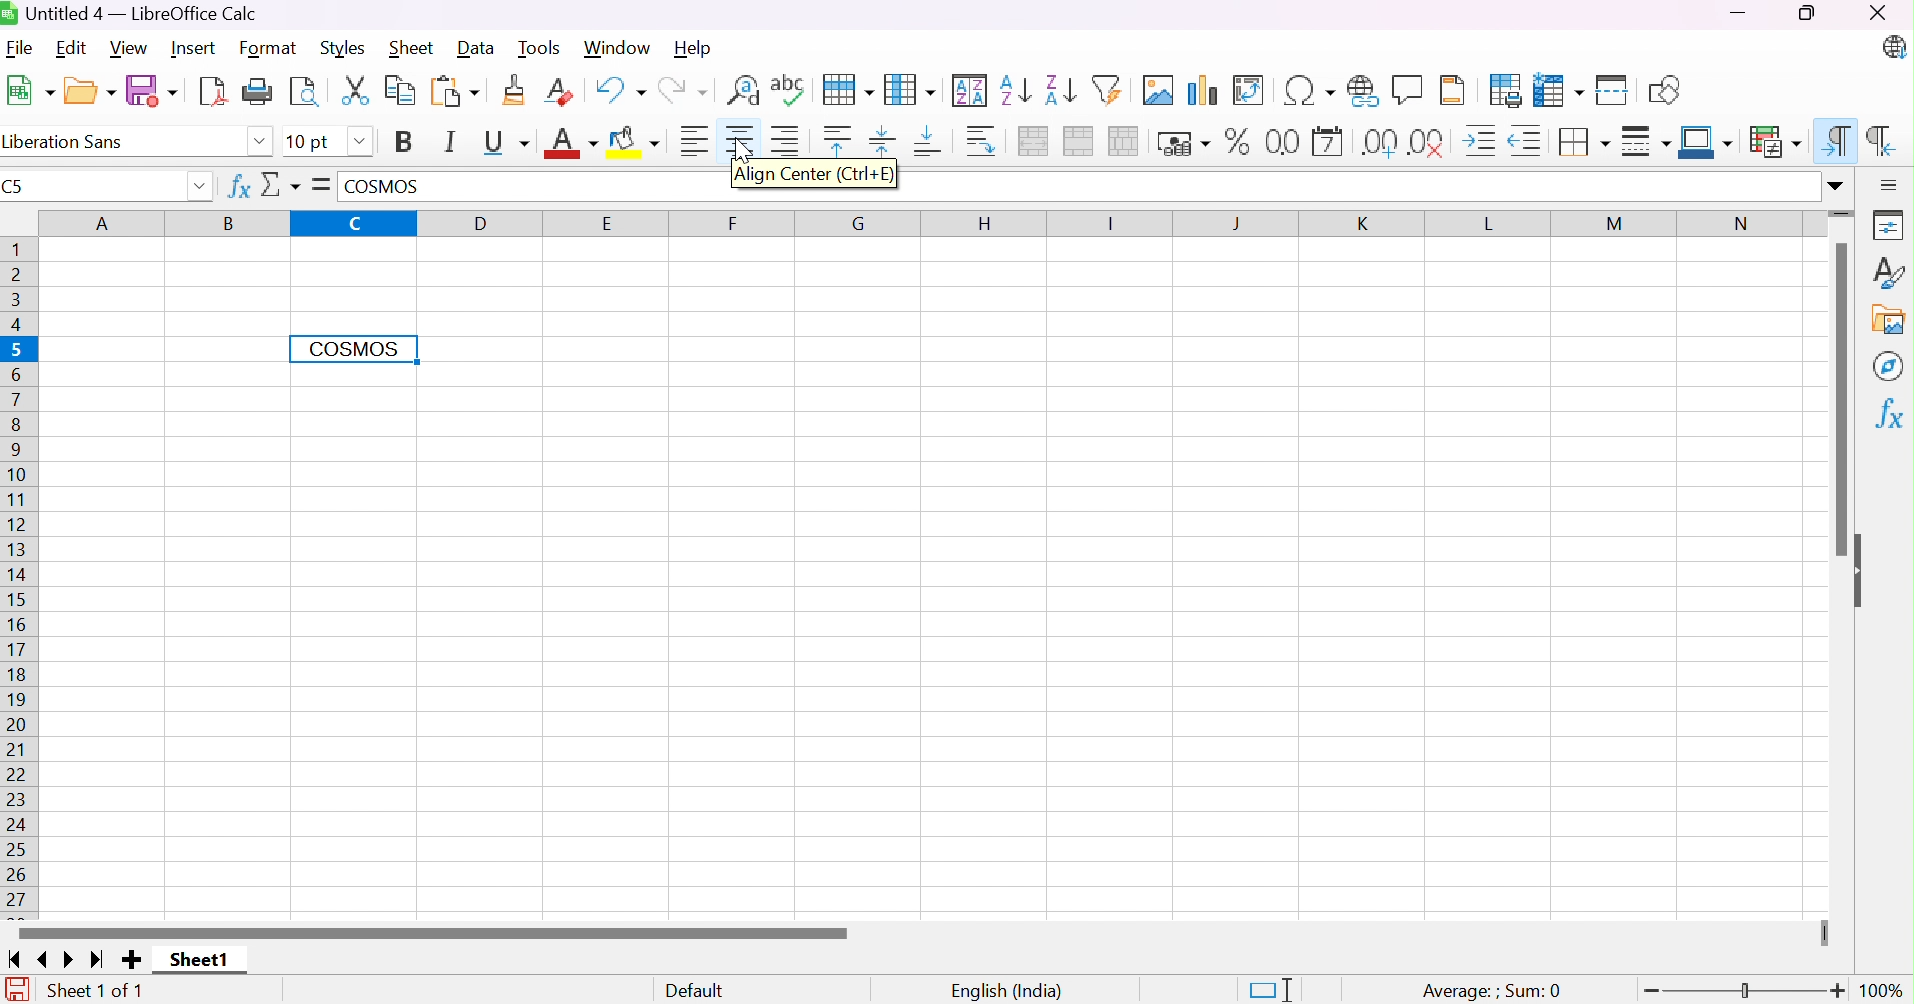  I want to click on Toggle Print Preview, so click(303, 92).